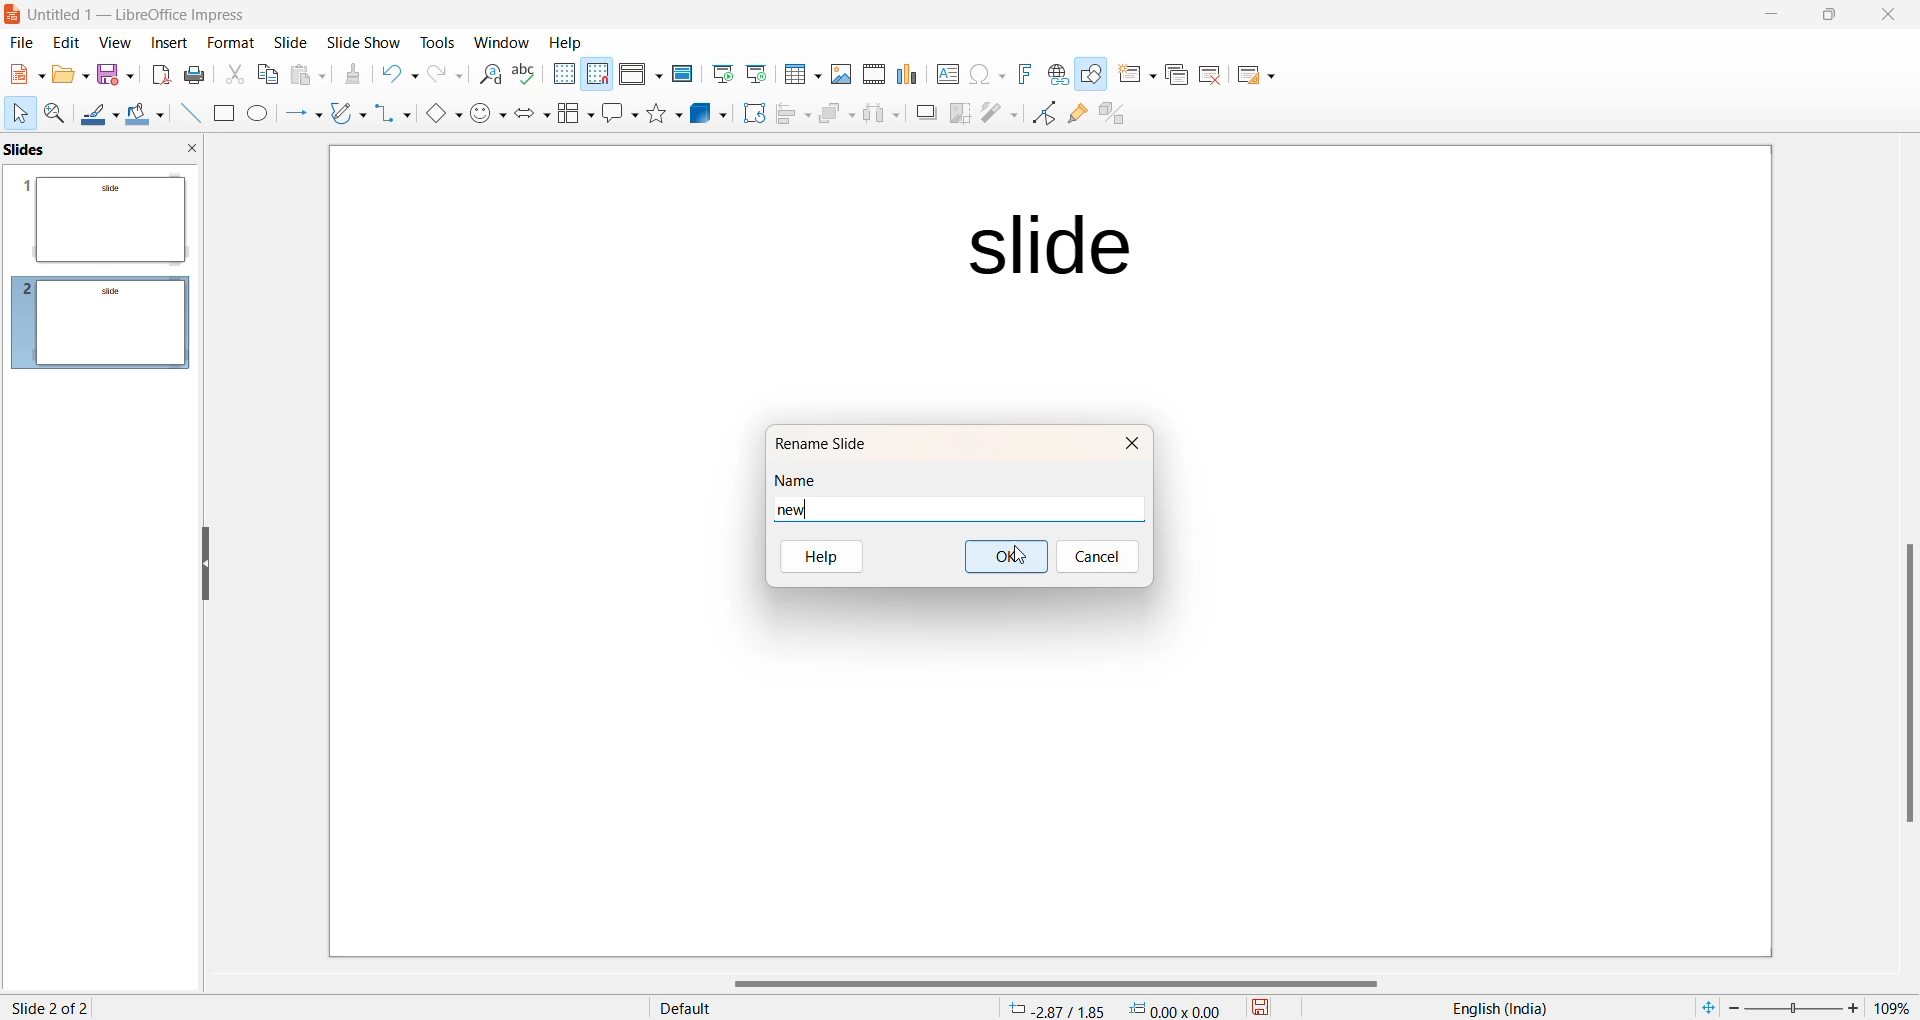 Image resolution: width=1920 pixels, height=1020 pixels. Describe the element at coordinates (573, 114) in the screenshot. I see `Flow chart` at that location.